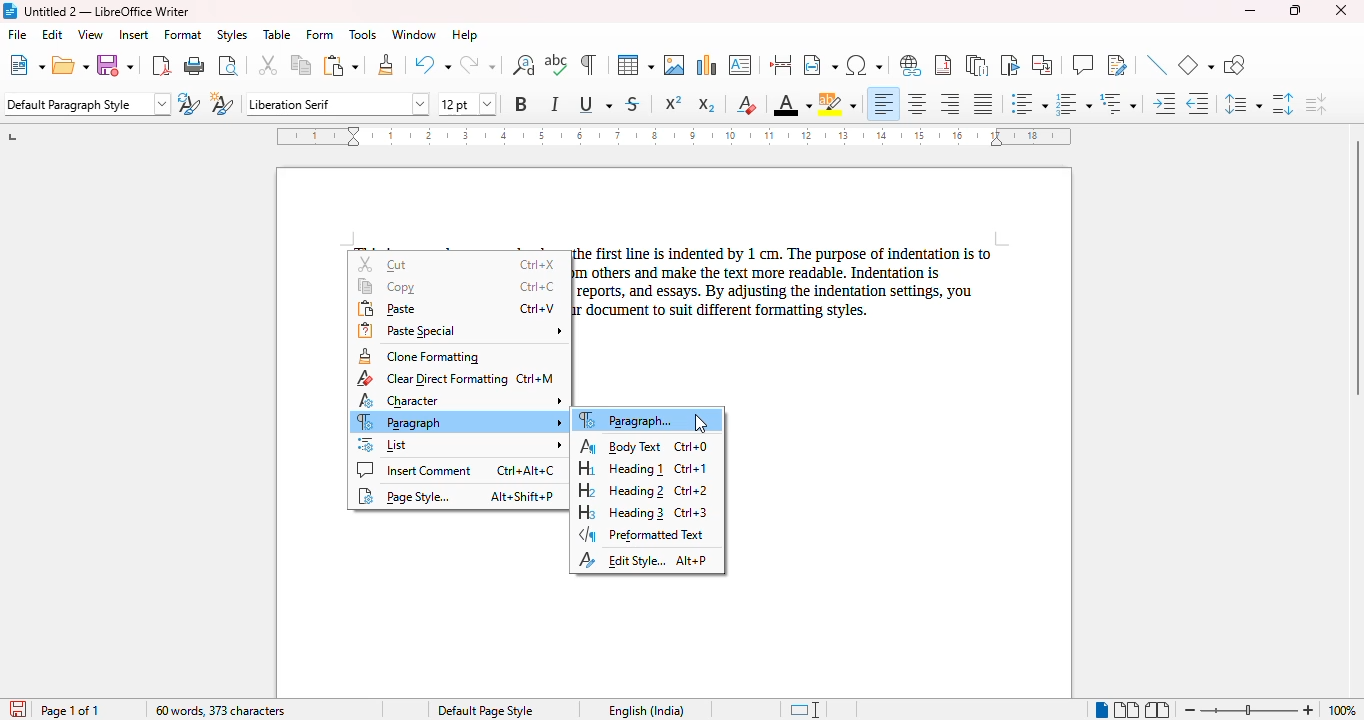  I want to click on decrease indent, so click(1199, 103).